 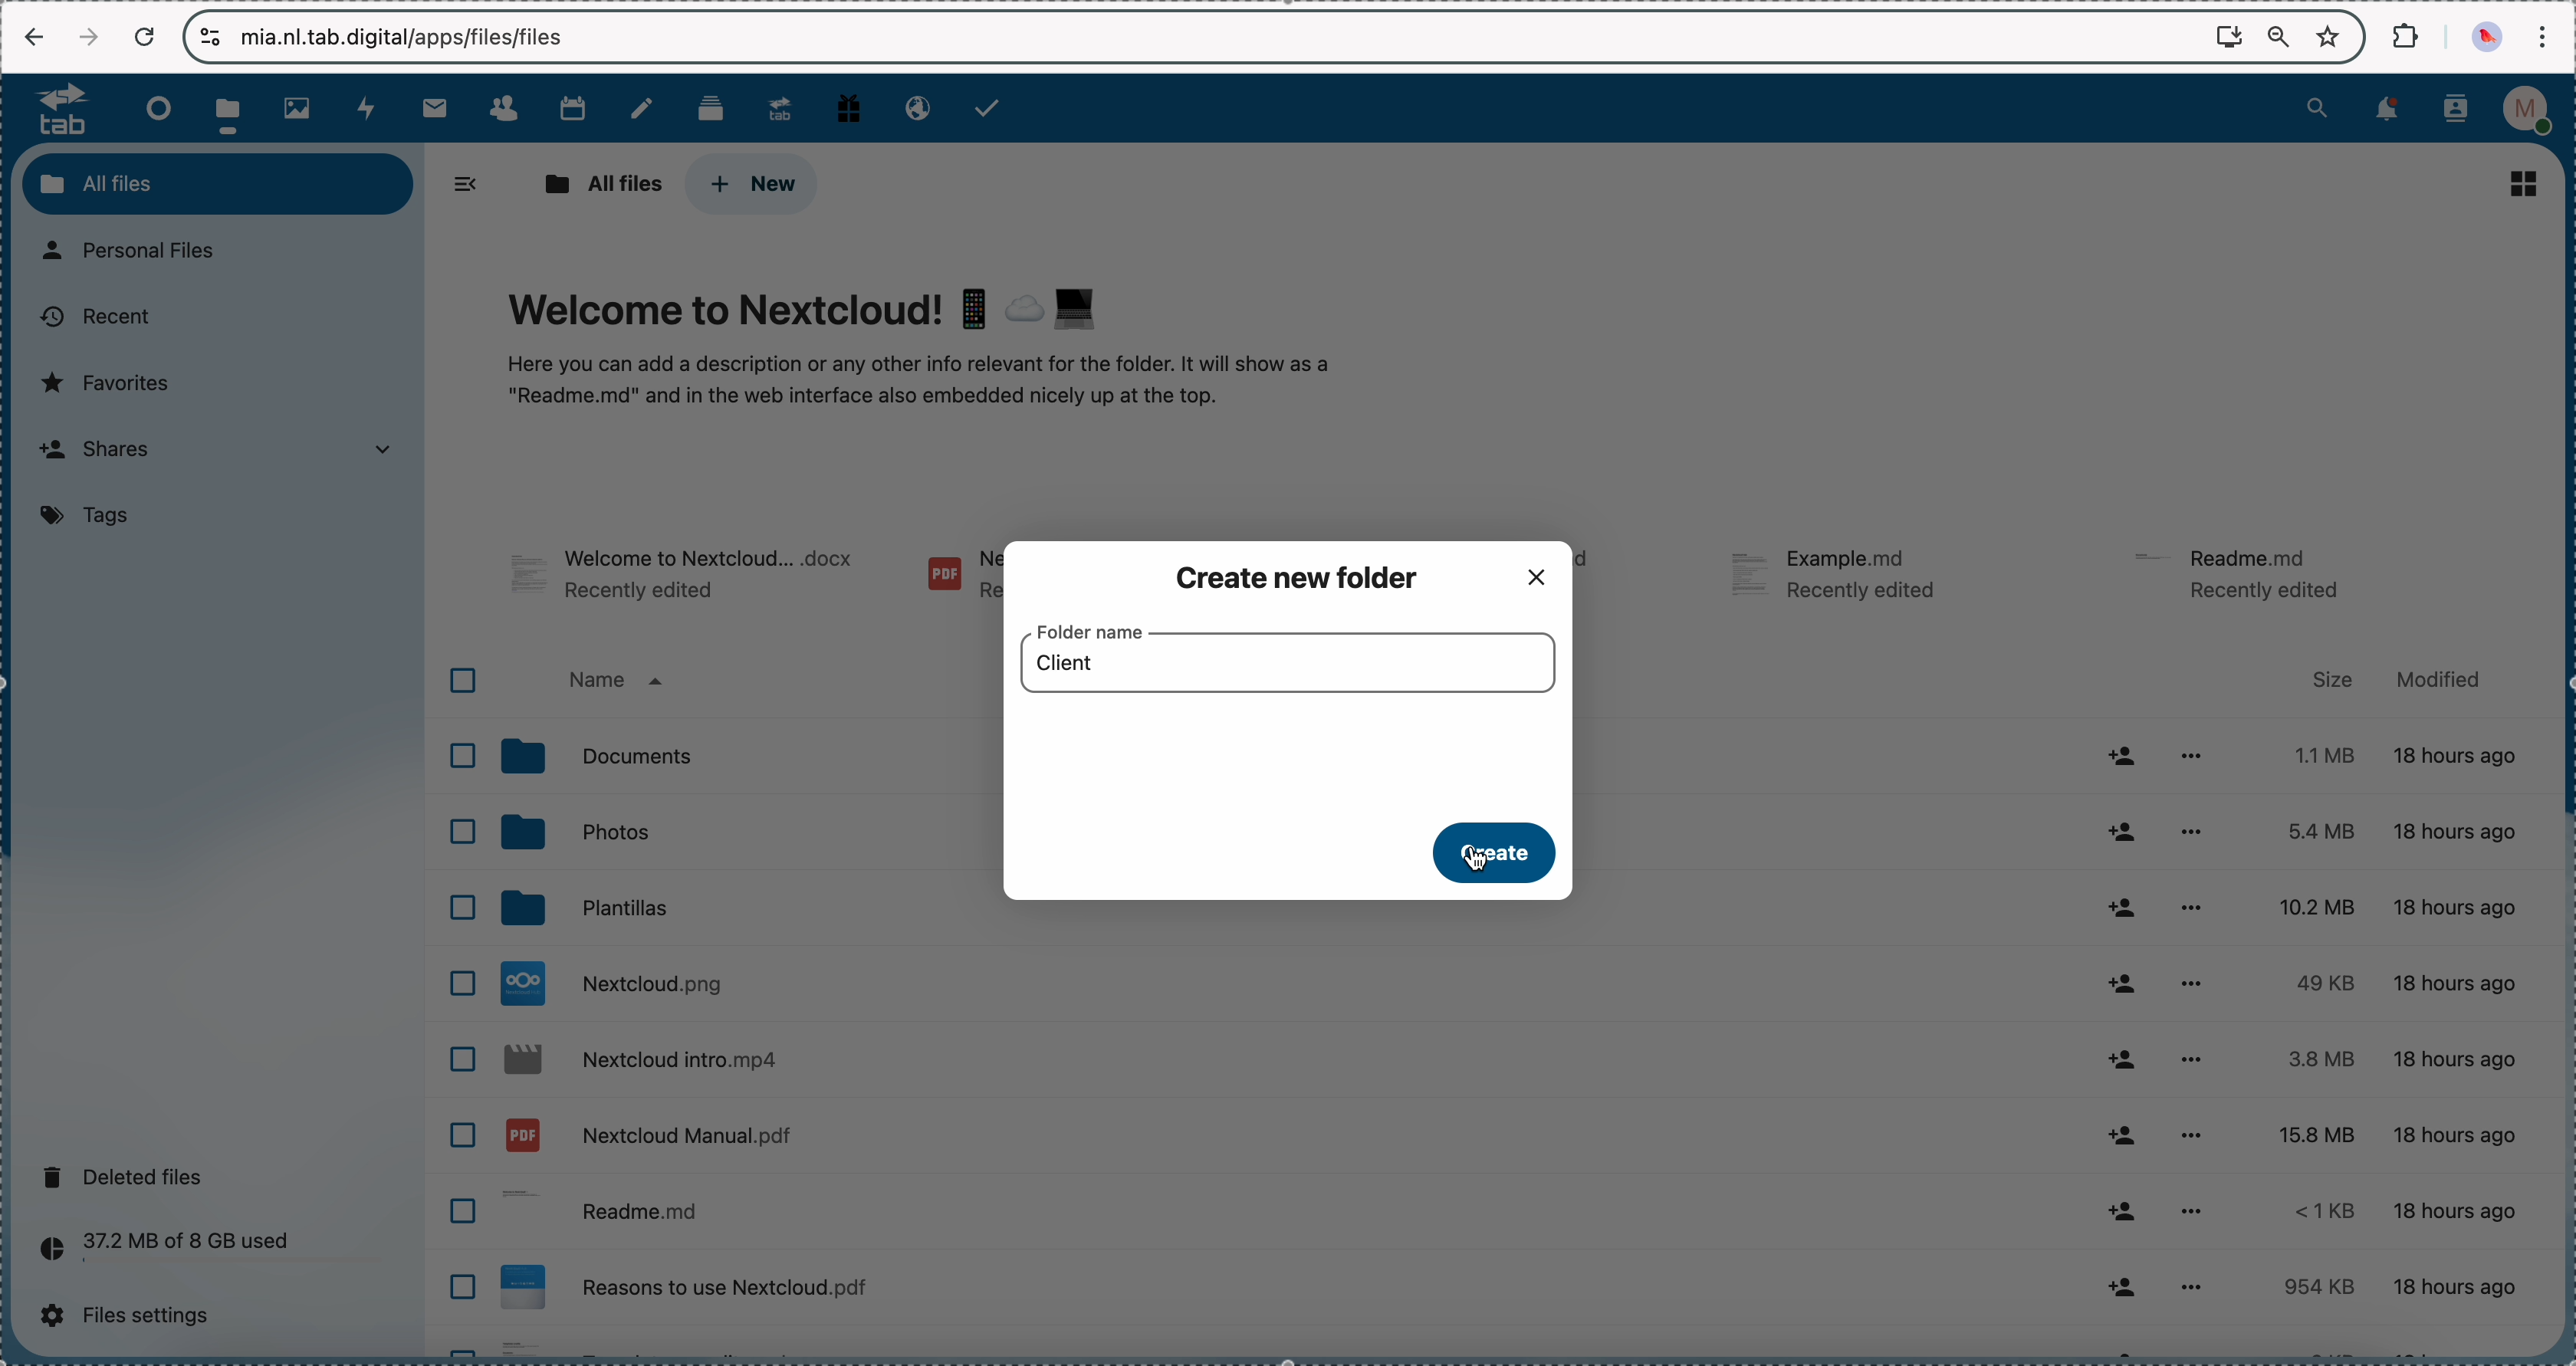 I want to click on email, so click(x=913, y=106).